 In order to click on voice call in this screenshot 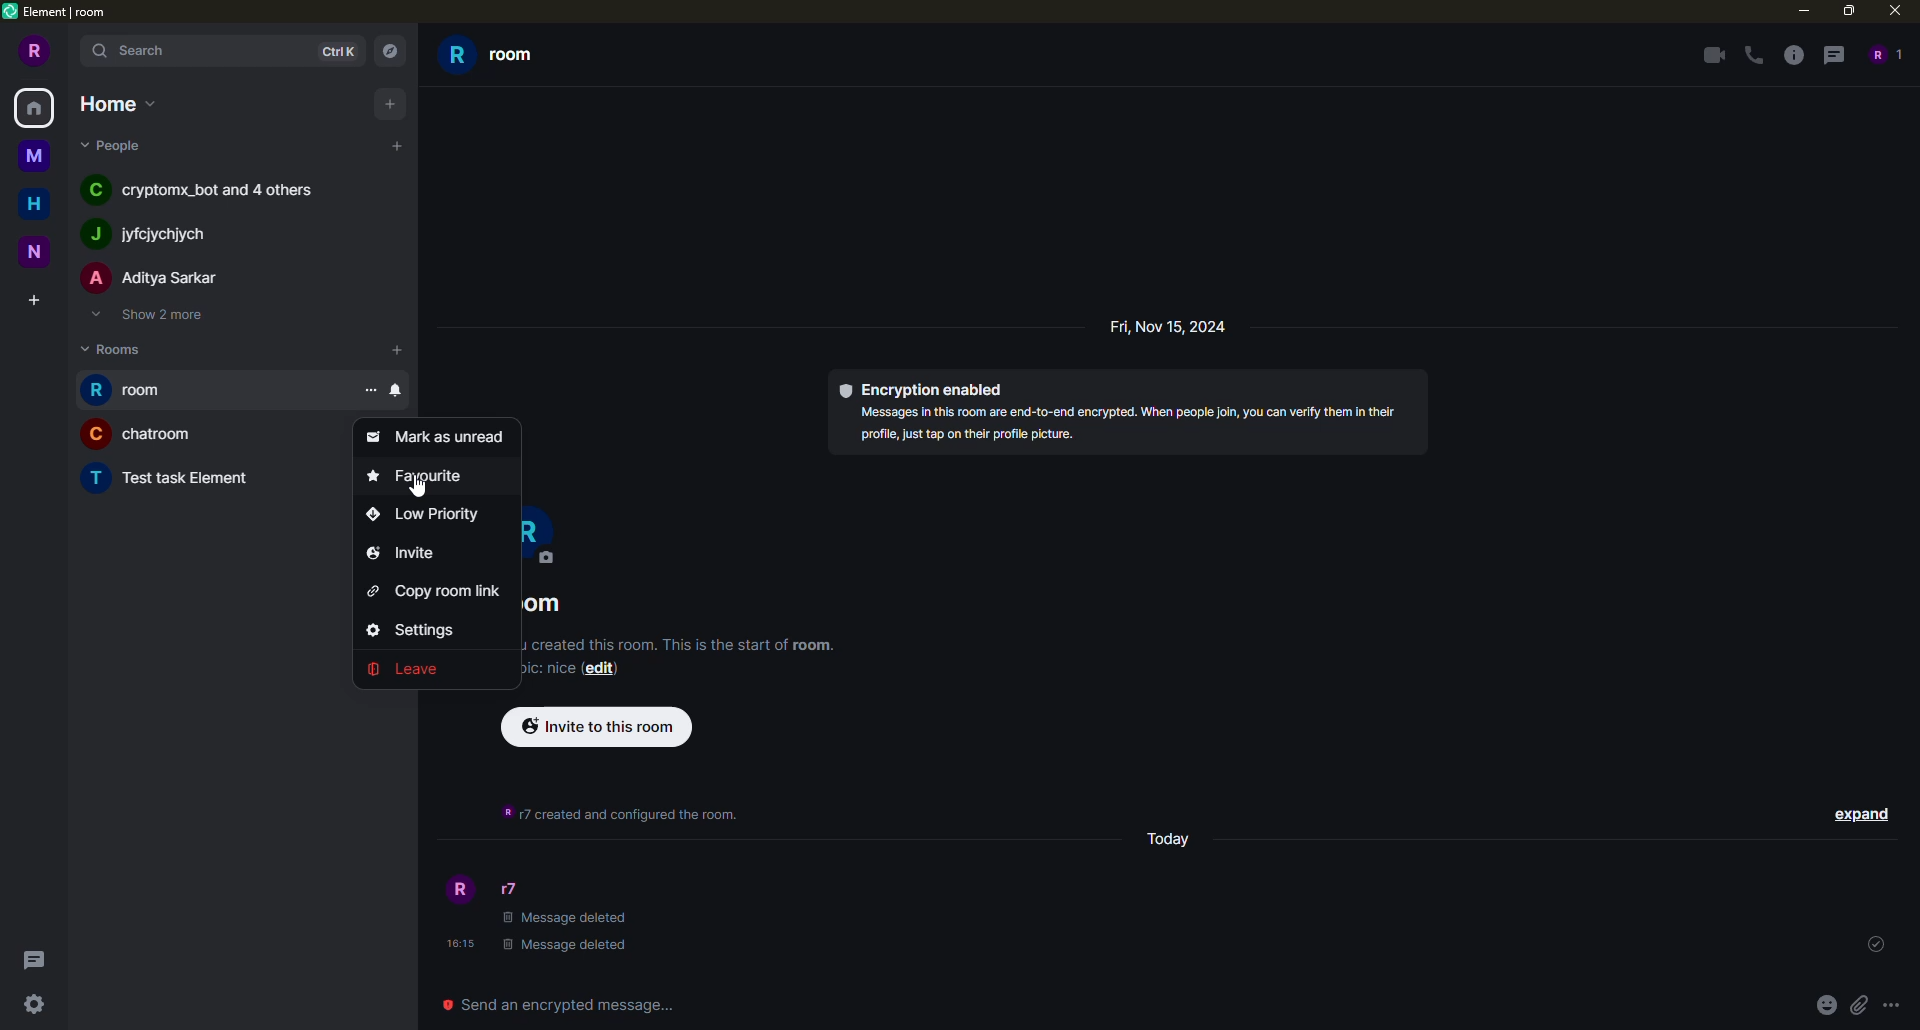, I will do `click(1750, 55)`.